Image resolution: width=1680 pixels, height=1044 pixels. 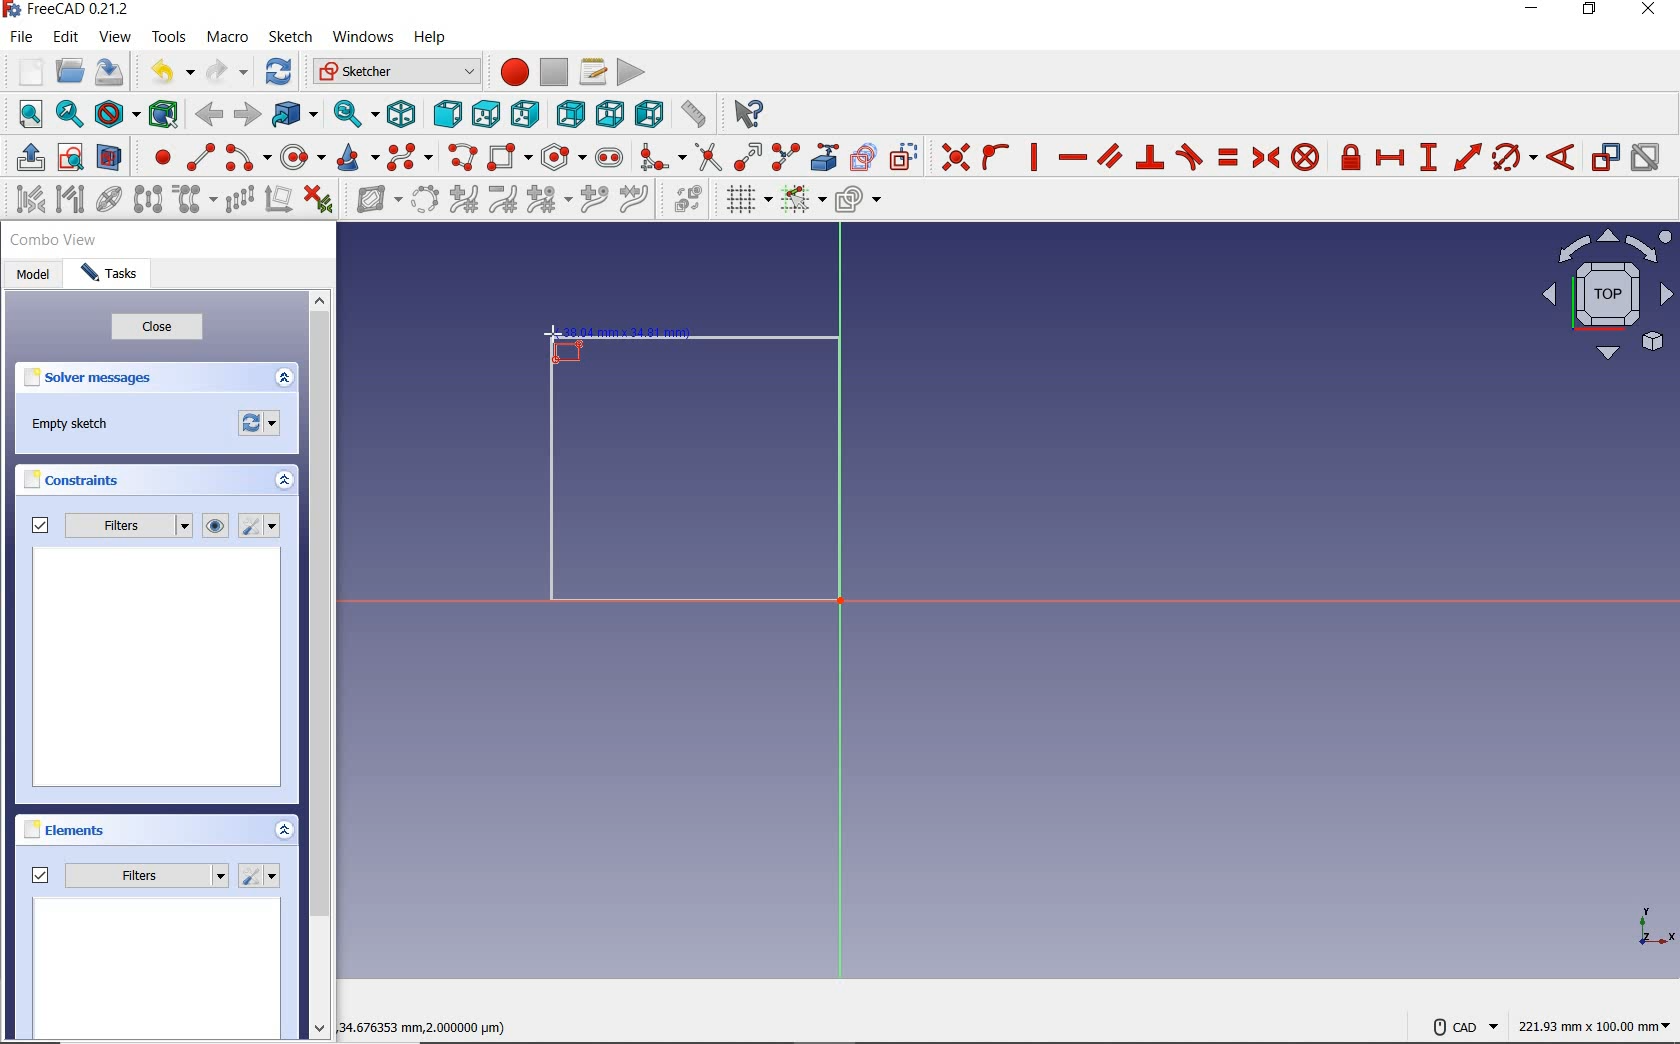 What do you see at coordinates (528, 116) in the screenshot?
I see `right` at bounding box center [528, 116].